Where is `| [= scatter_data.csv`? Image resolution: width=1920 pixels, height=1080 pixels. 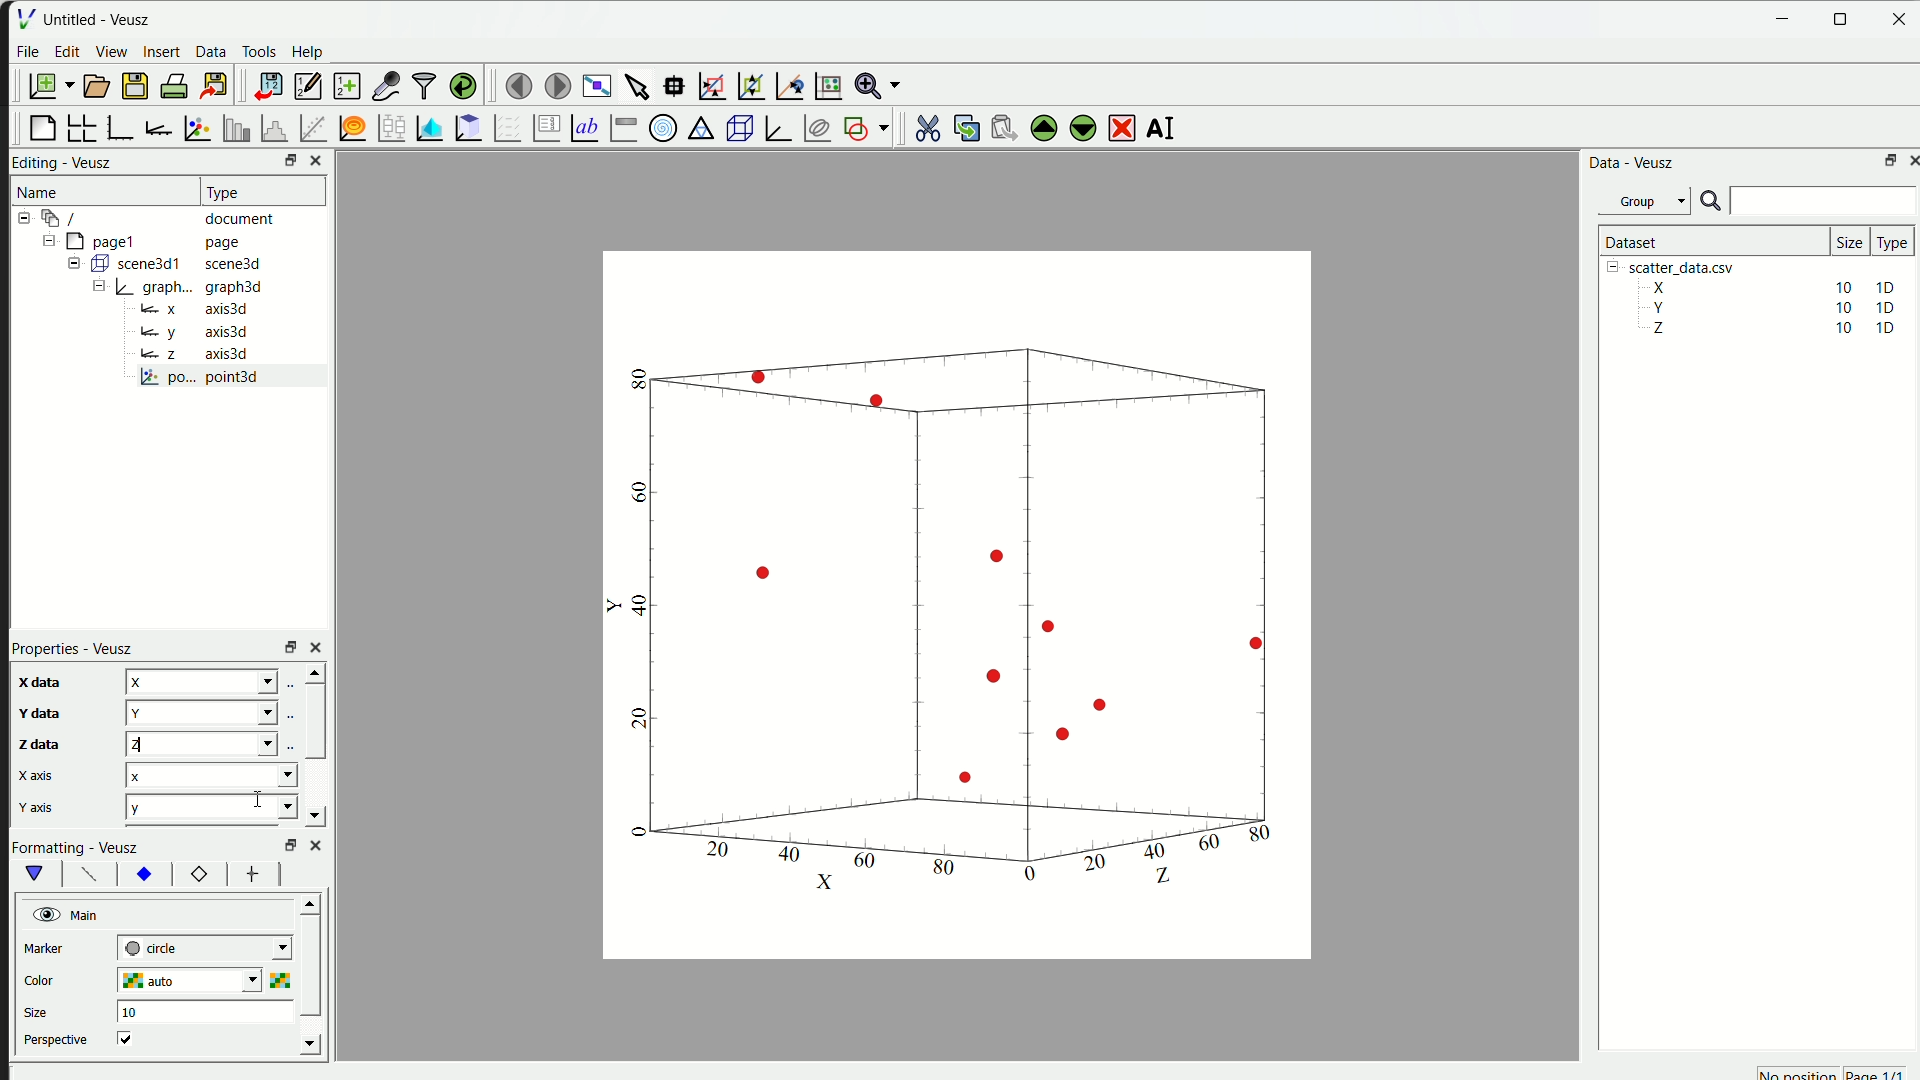 | [= scatter_data.csv is located at coordinates (1678, 267).